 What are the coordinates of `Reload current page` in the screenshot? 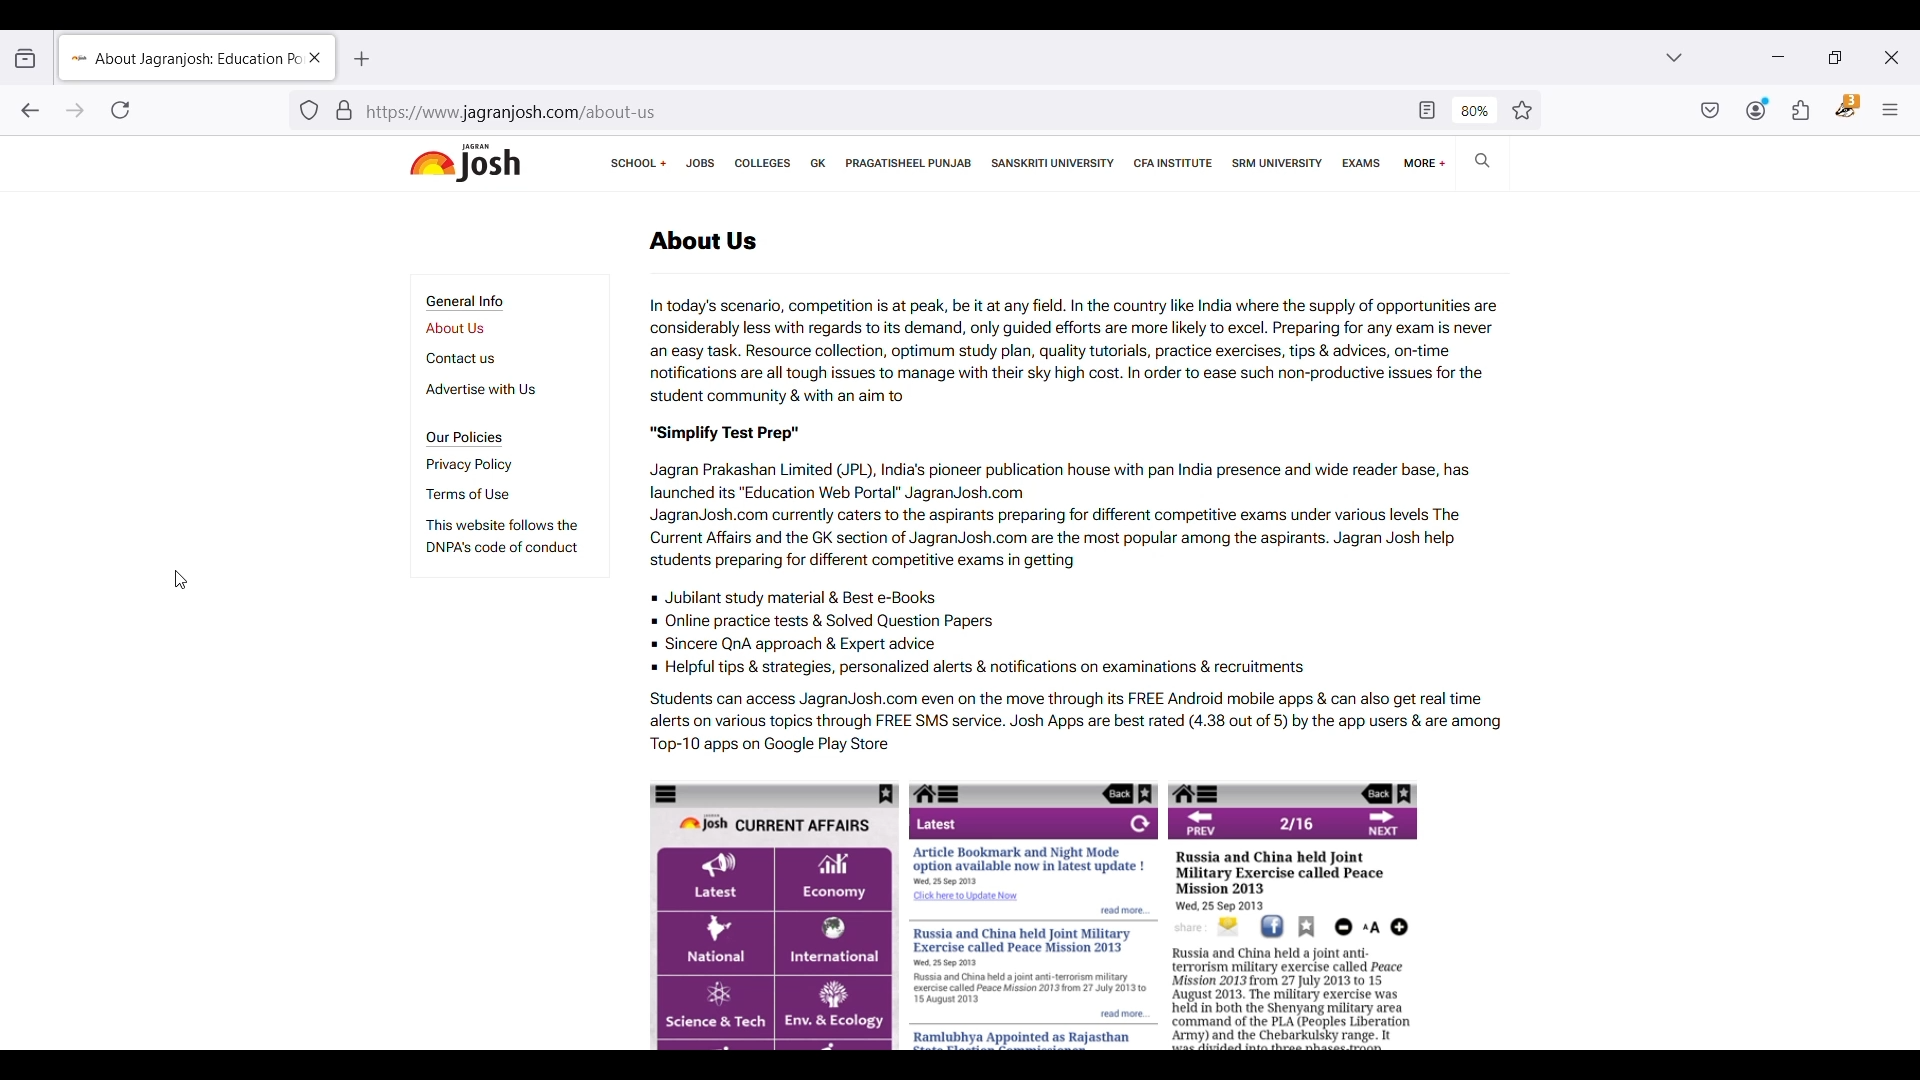 It's located at (120, 110).